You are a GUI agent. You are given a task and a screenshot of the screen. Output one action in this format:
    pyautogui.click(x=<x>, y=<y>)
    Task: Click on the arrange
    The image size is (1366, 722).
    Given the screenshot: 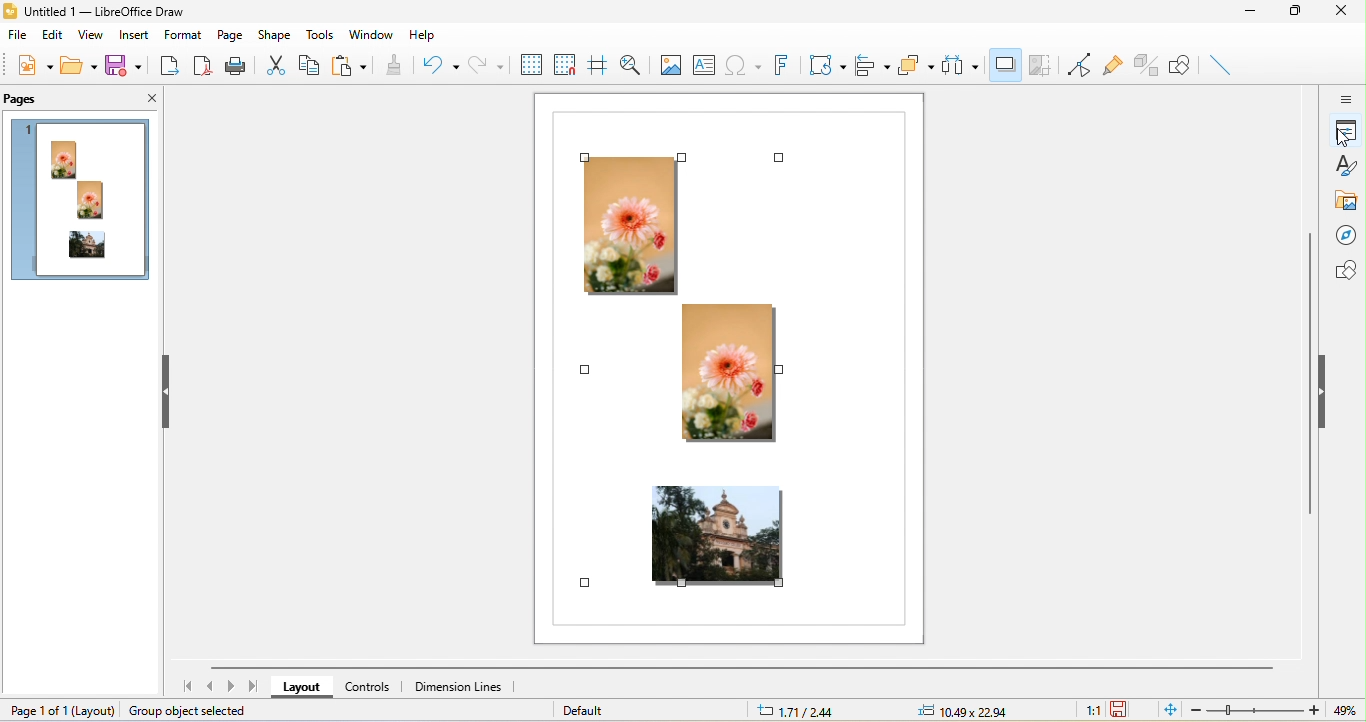 What is the action you would take?
    pyautogui.click(x=917, y=69)
    